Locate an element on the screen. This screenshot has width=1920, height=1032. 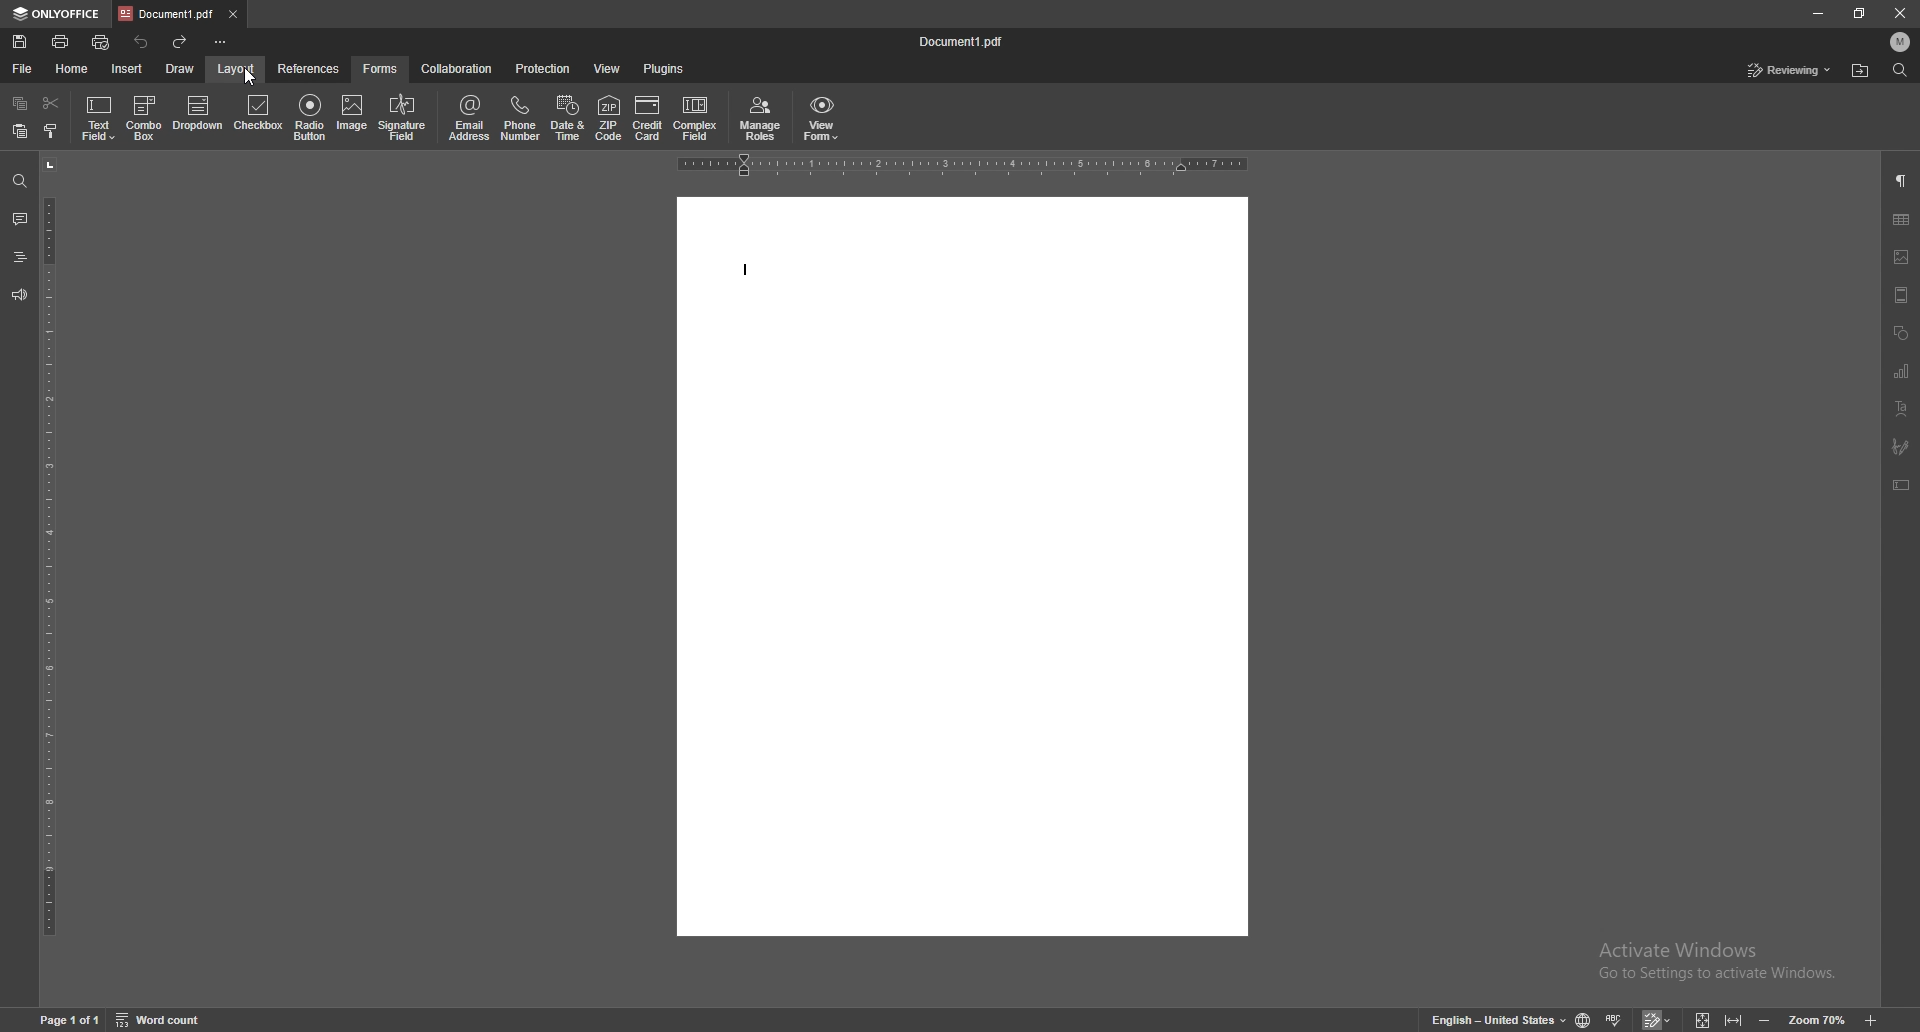
view form is located at coordinates (822, 118).